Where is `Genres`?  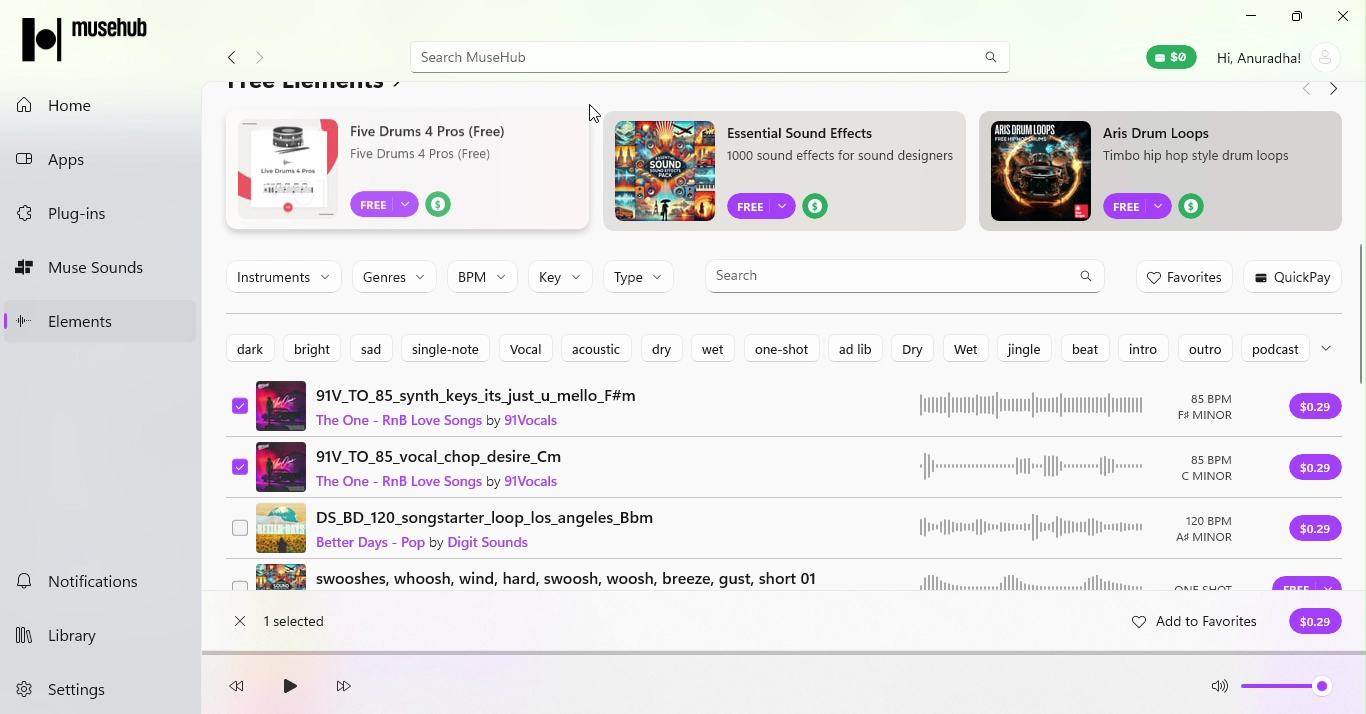 Genres is located at coordinates (391, 274).